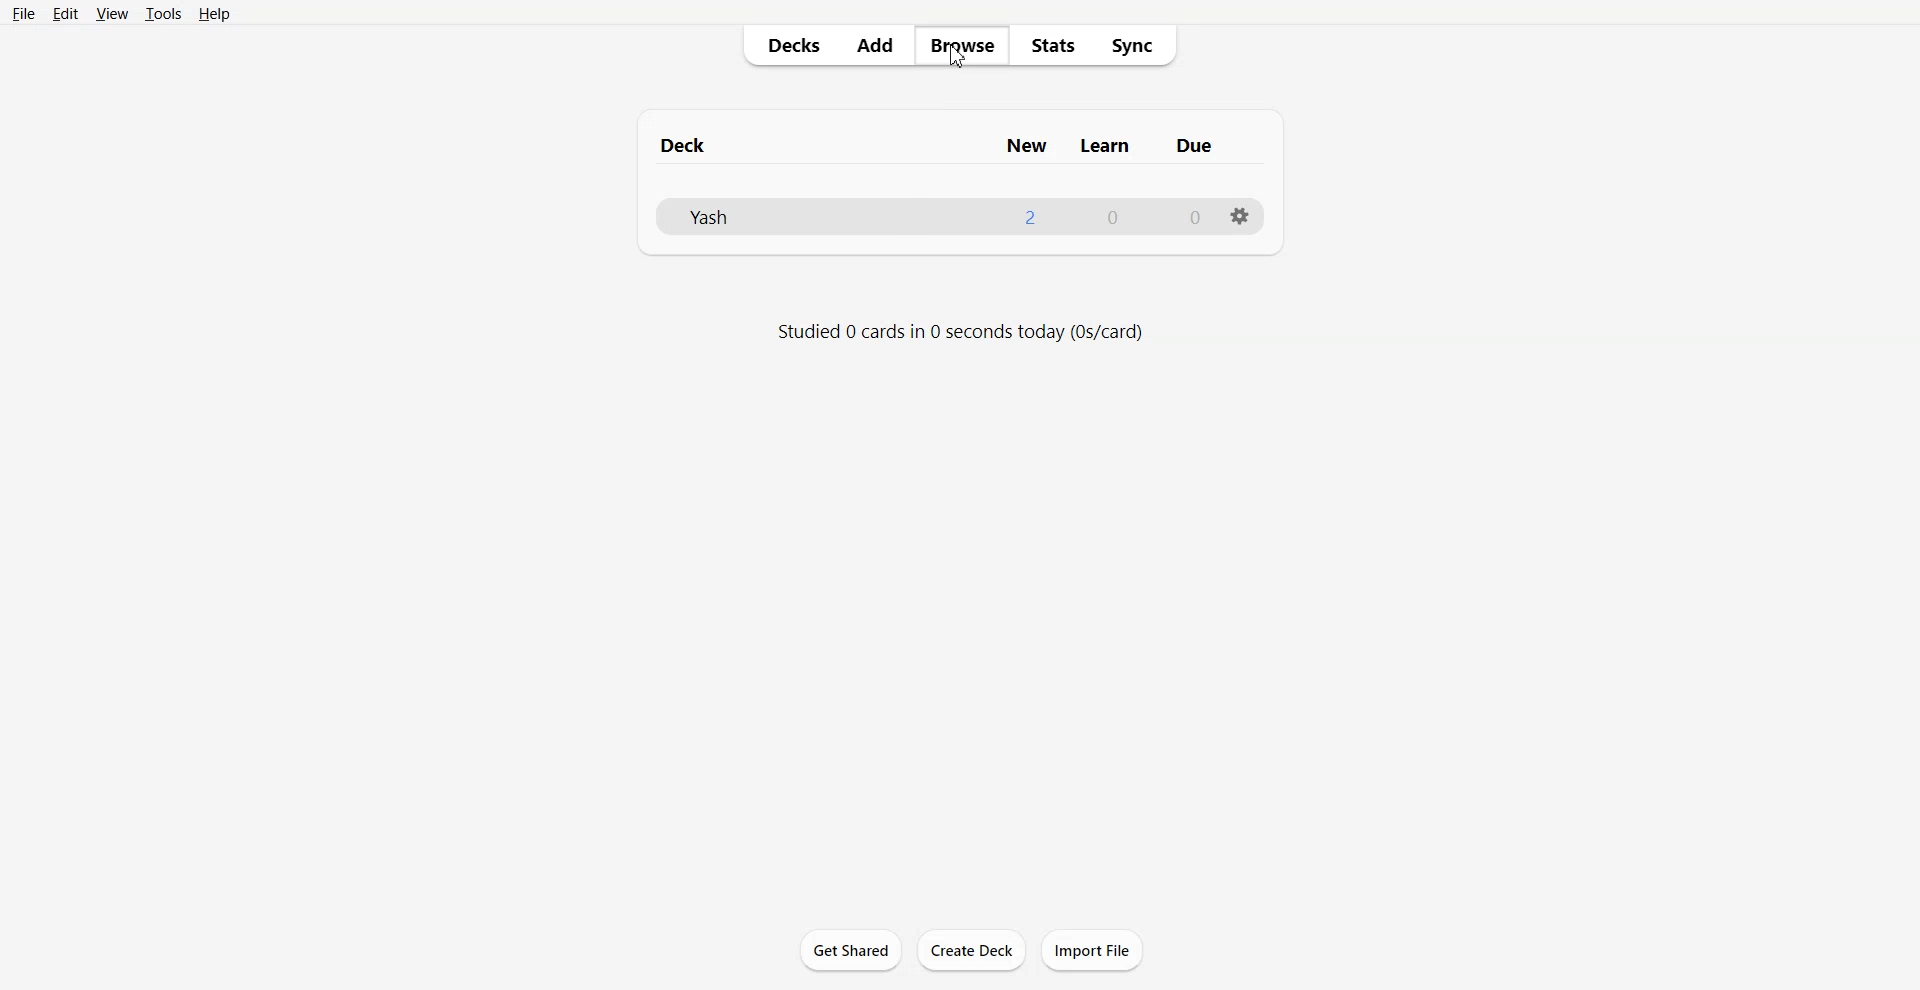 This screenshot has width=1920, height=990. Describe the element at coordinates (850, 950) in the screenshot. I see `Get Shared` at that location.